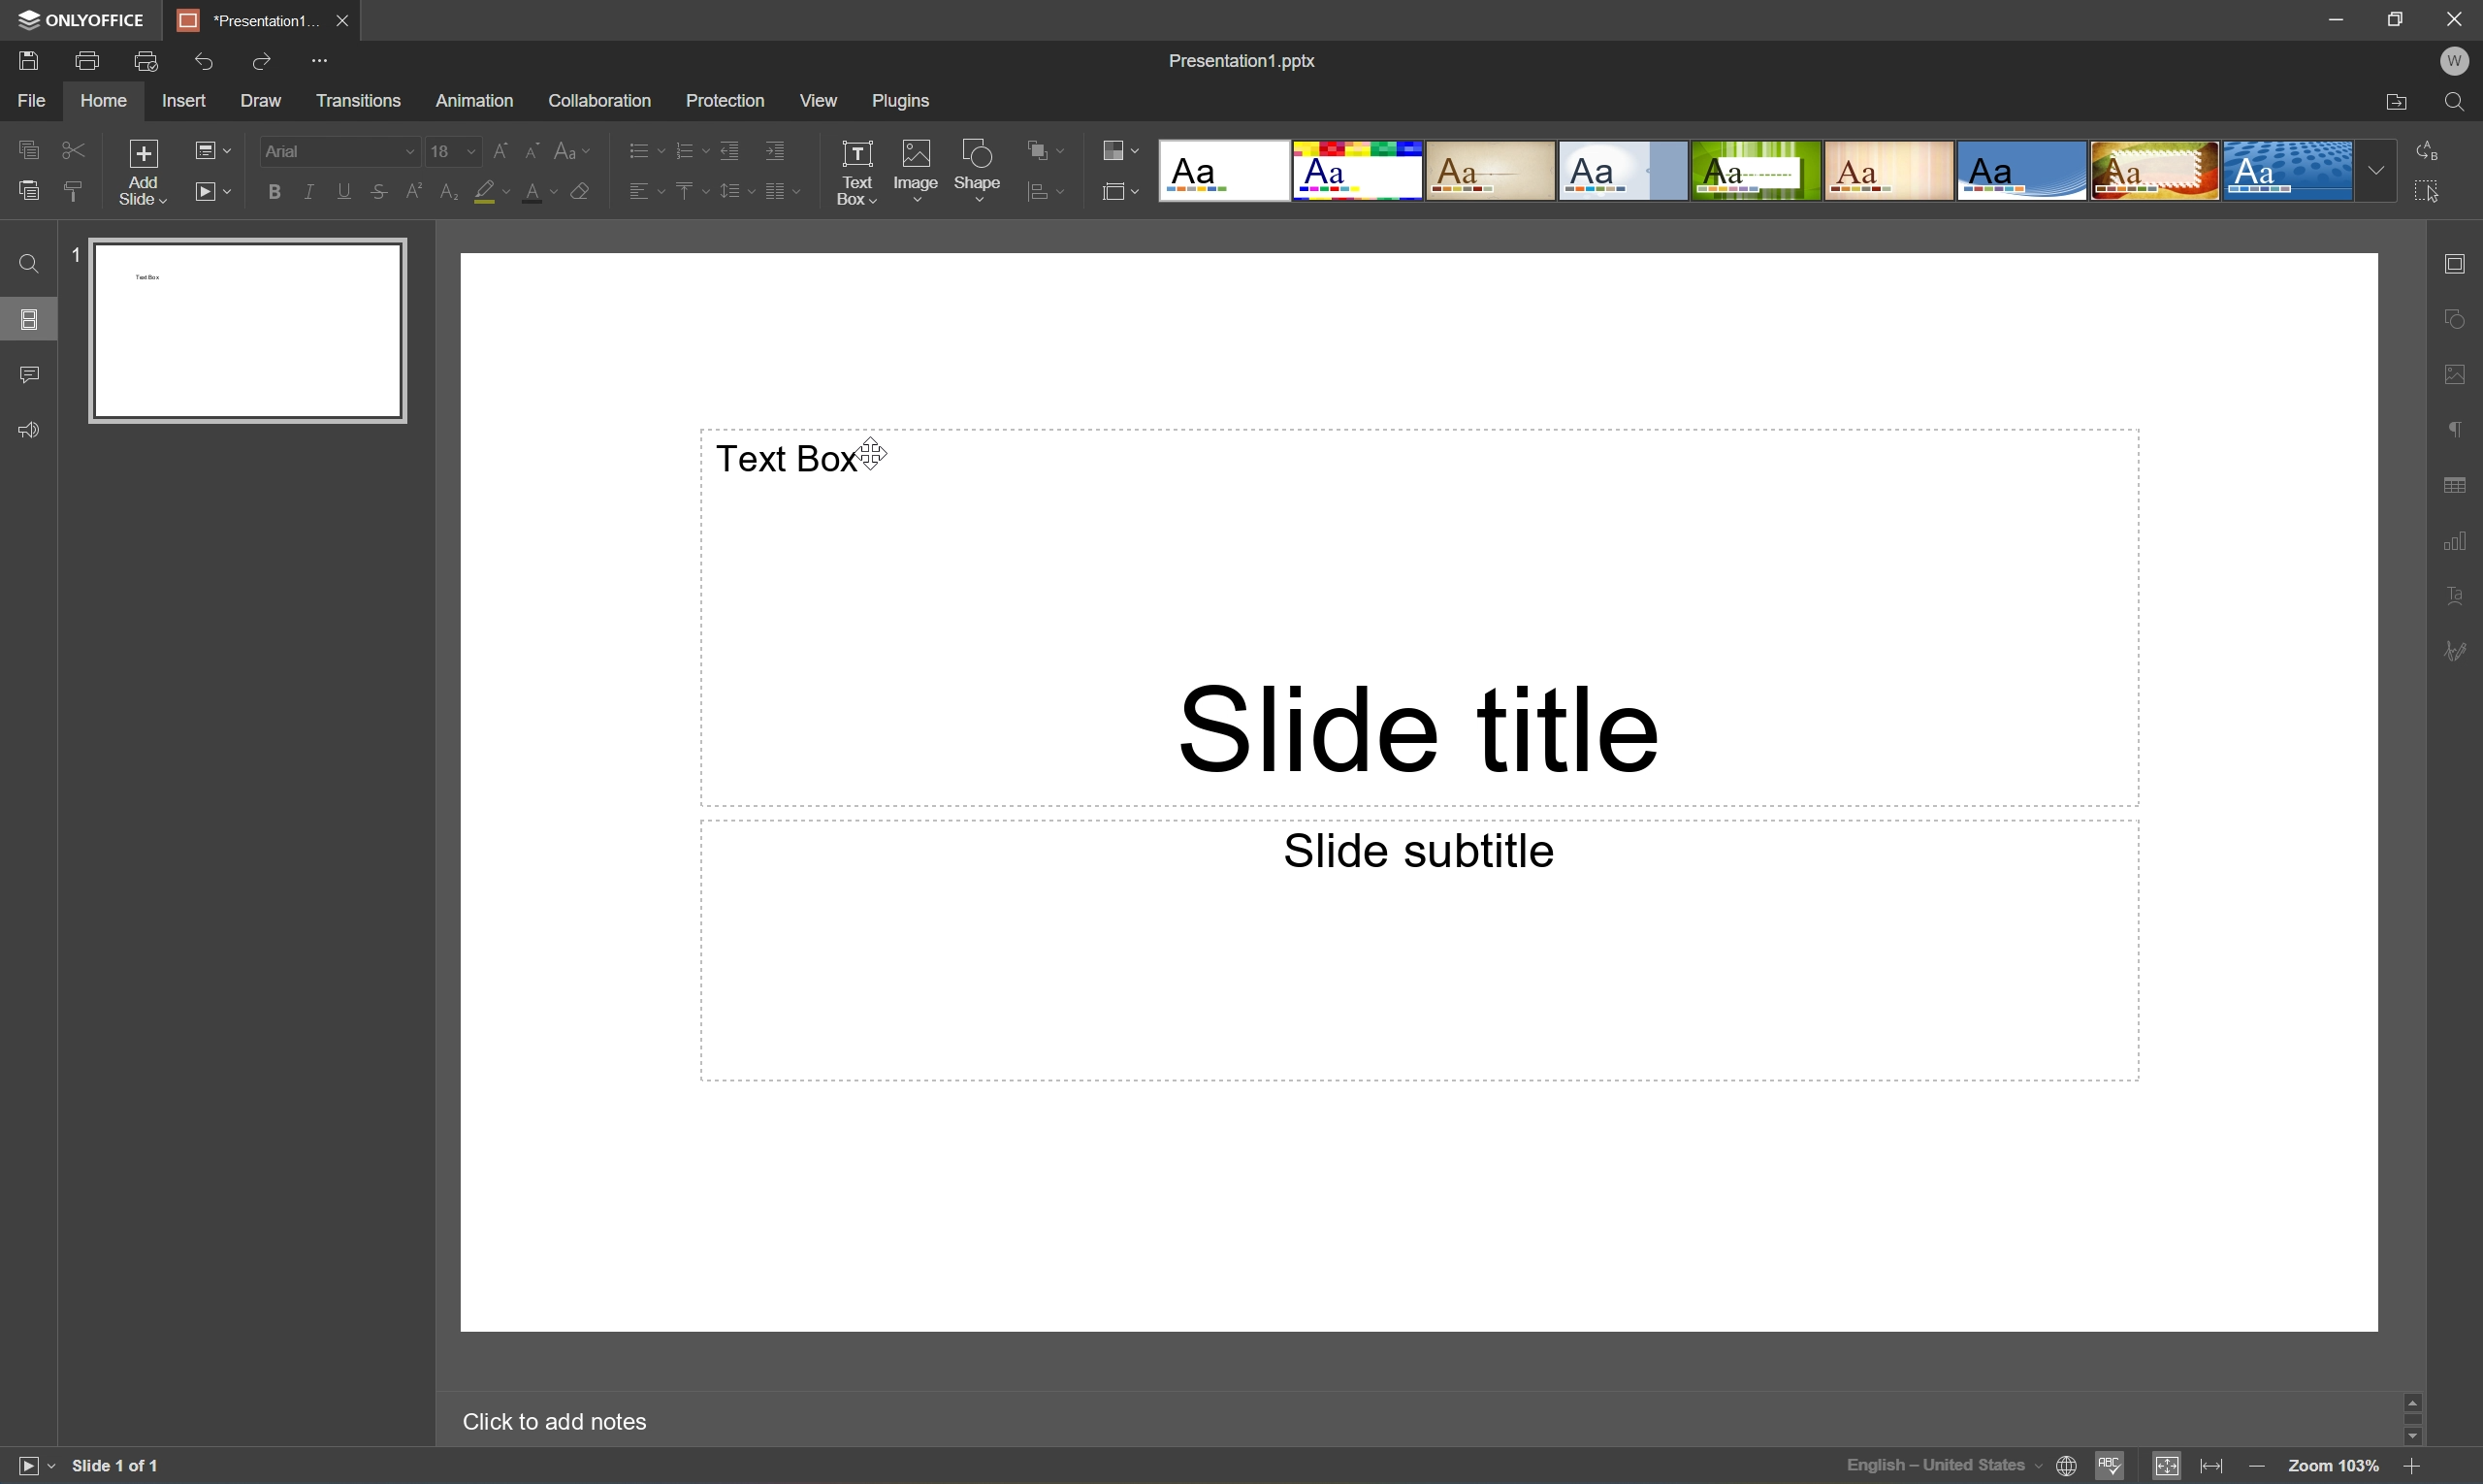 This screenshot has width=2483, height=1484. I want to click on Cut, so click(76, 149).